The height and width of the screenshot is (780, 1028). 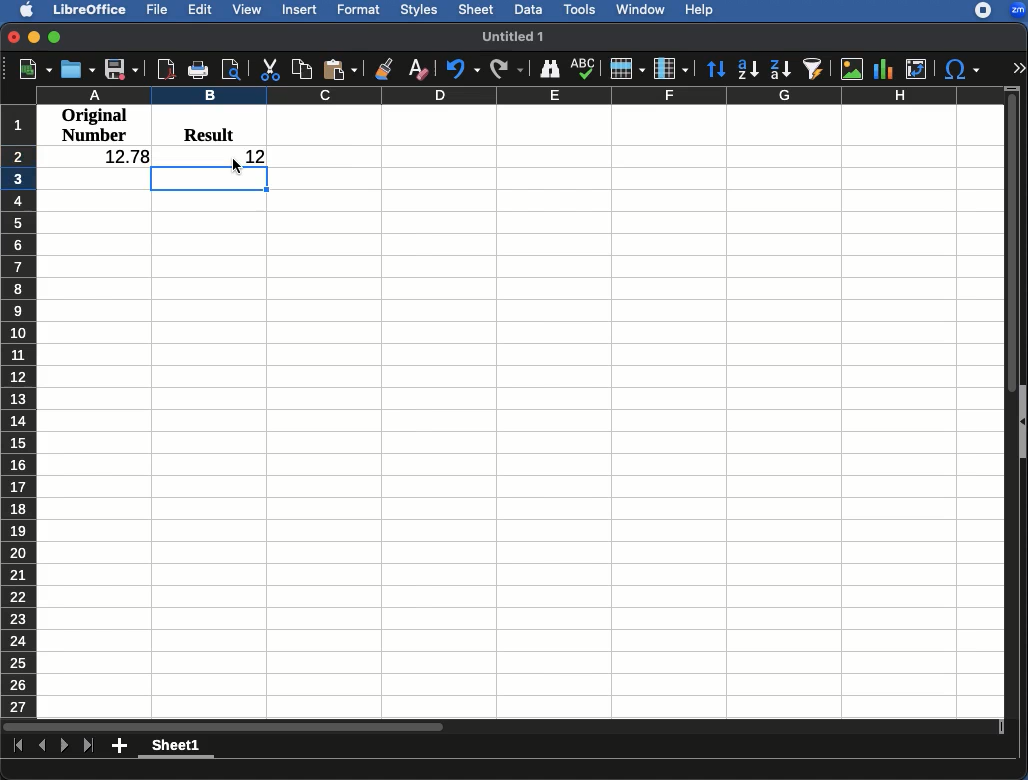 I want to click on Column, so click(x=671, y=69).